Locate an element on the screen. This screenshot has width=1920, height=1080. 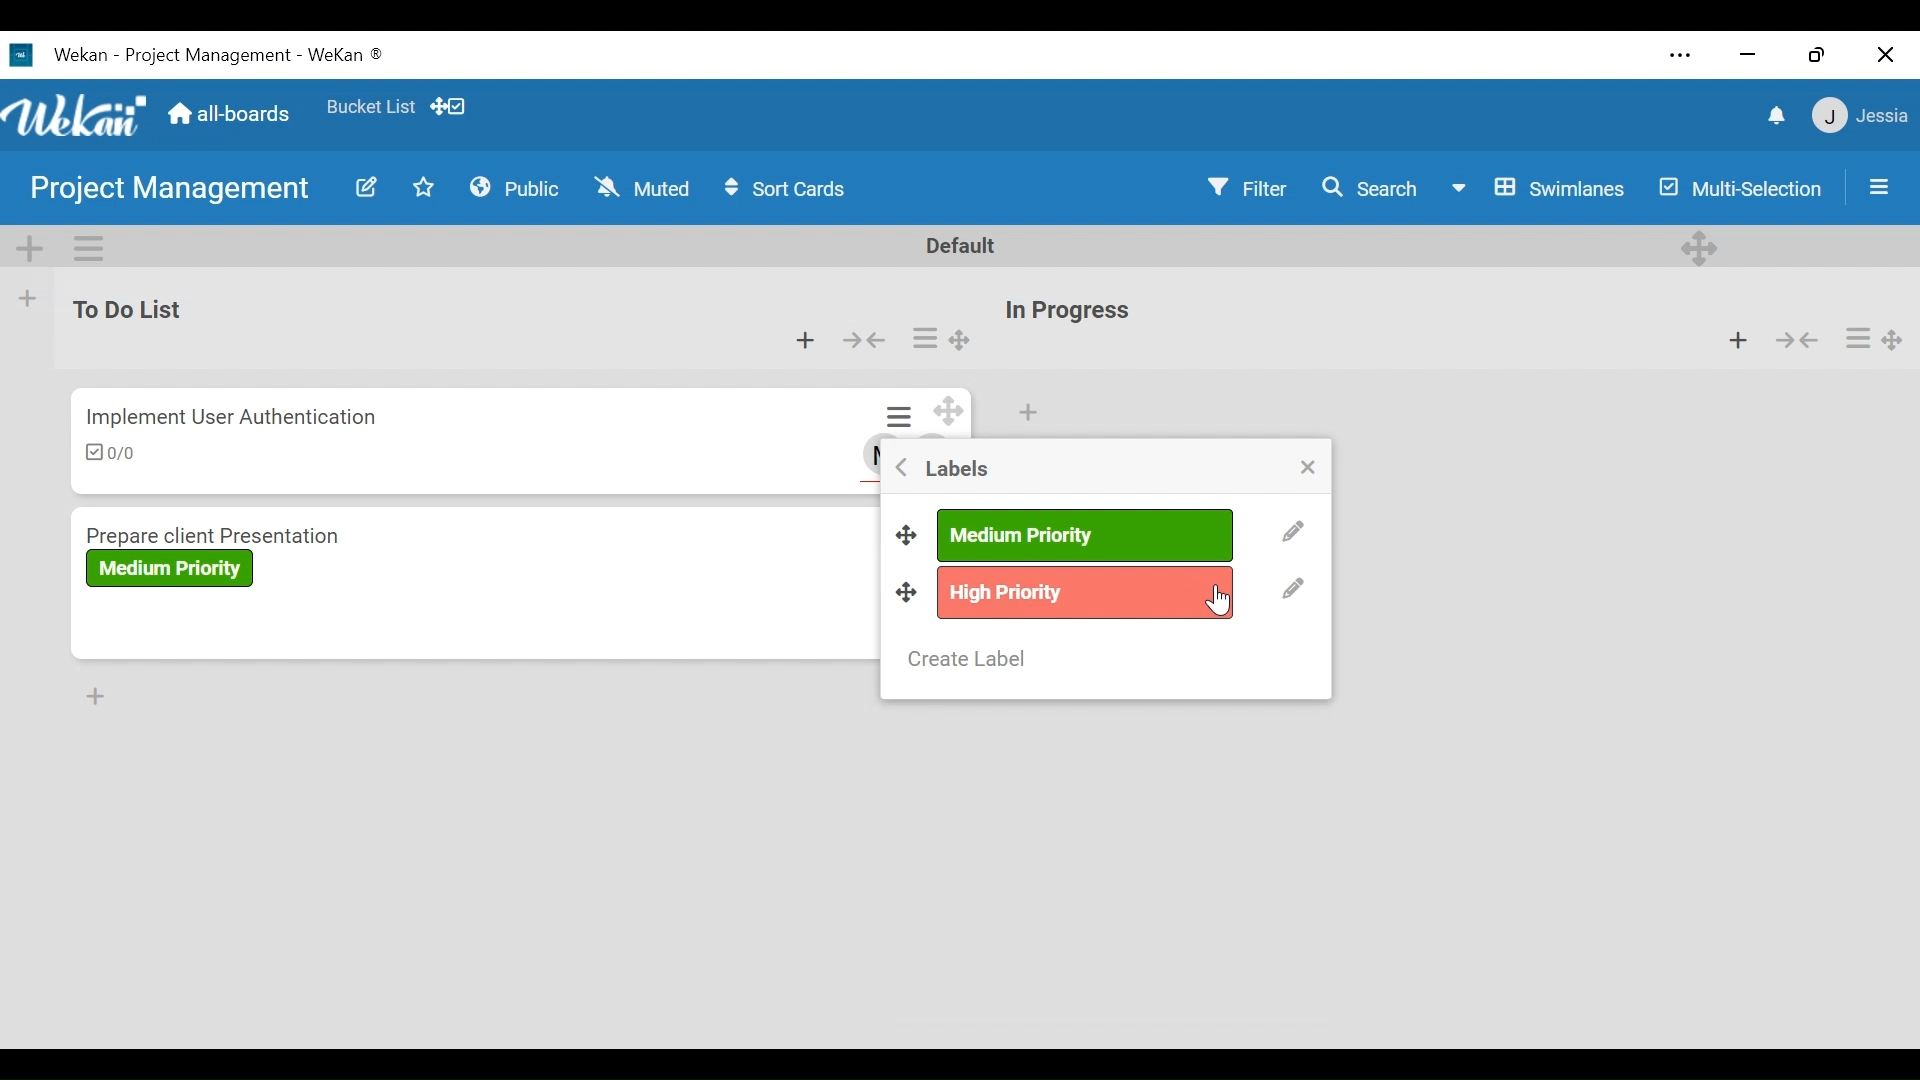
Board View is located at coordinates (1537, 188).